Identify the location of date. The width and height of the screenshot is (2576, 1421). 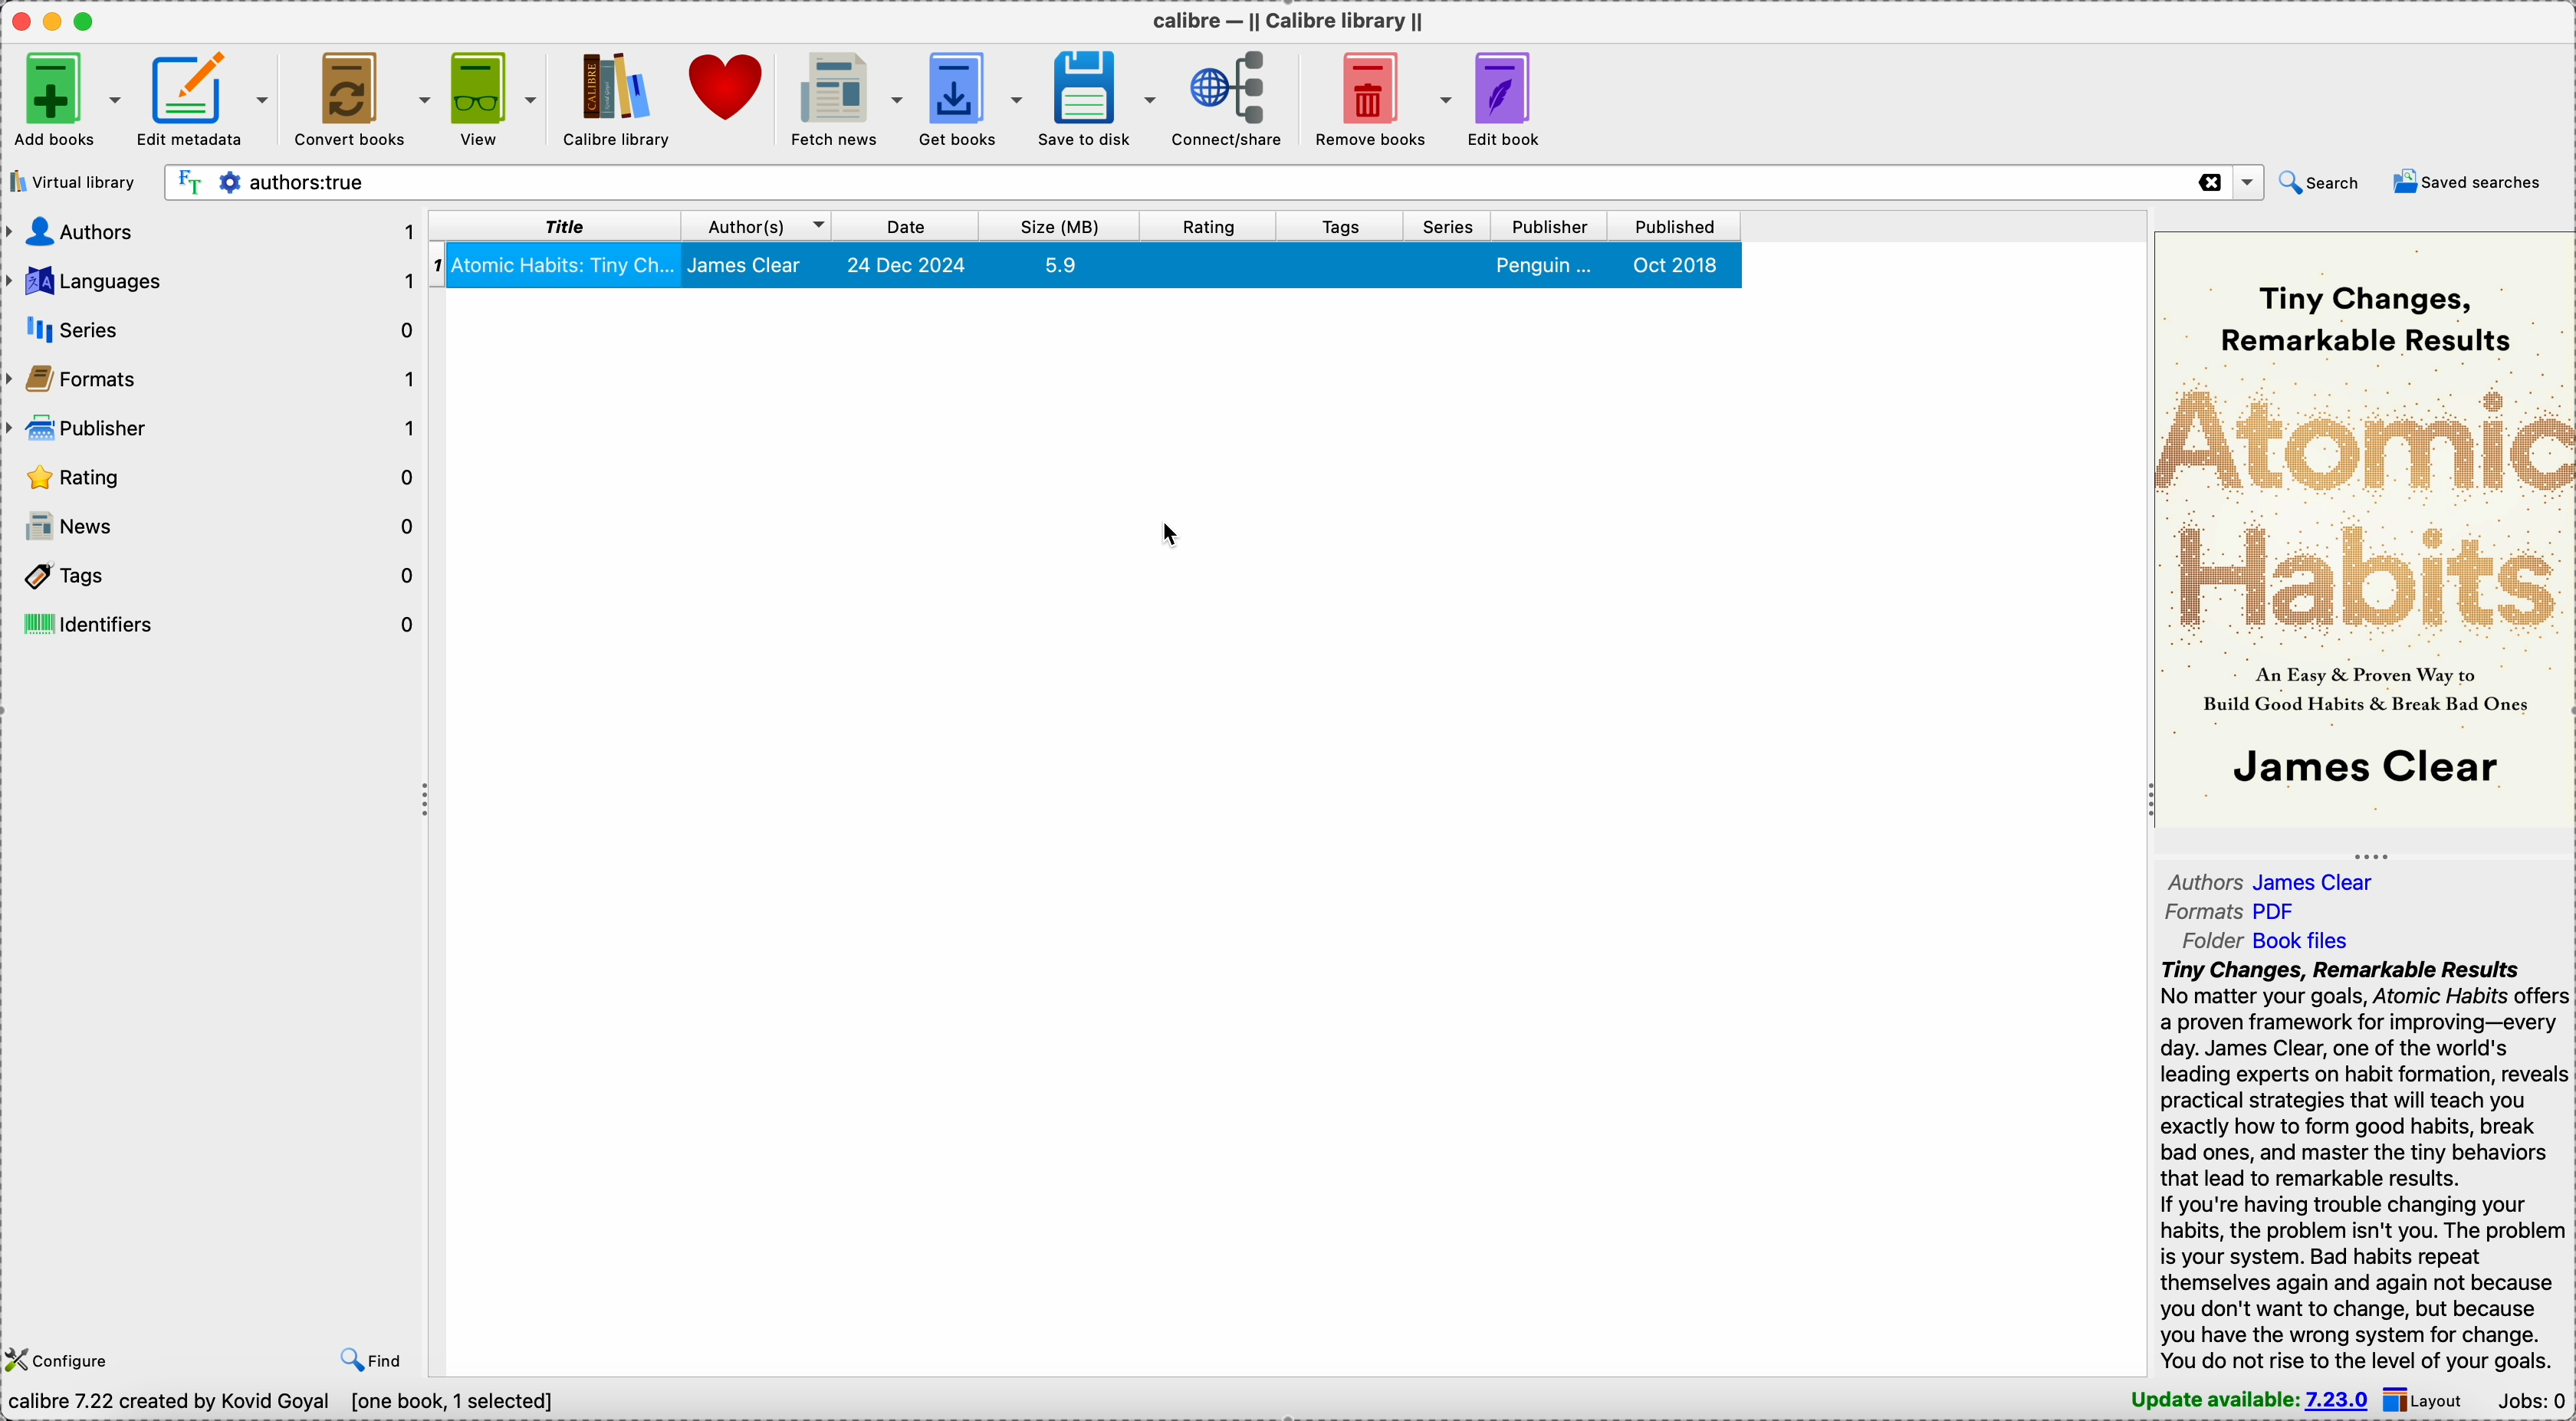
(908, 226).